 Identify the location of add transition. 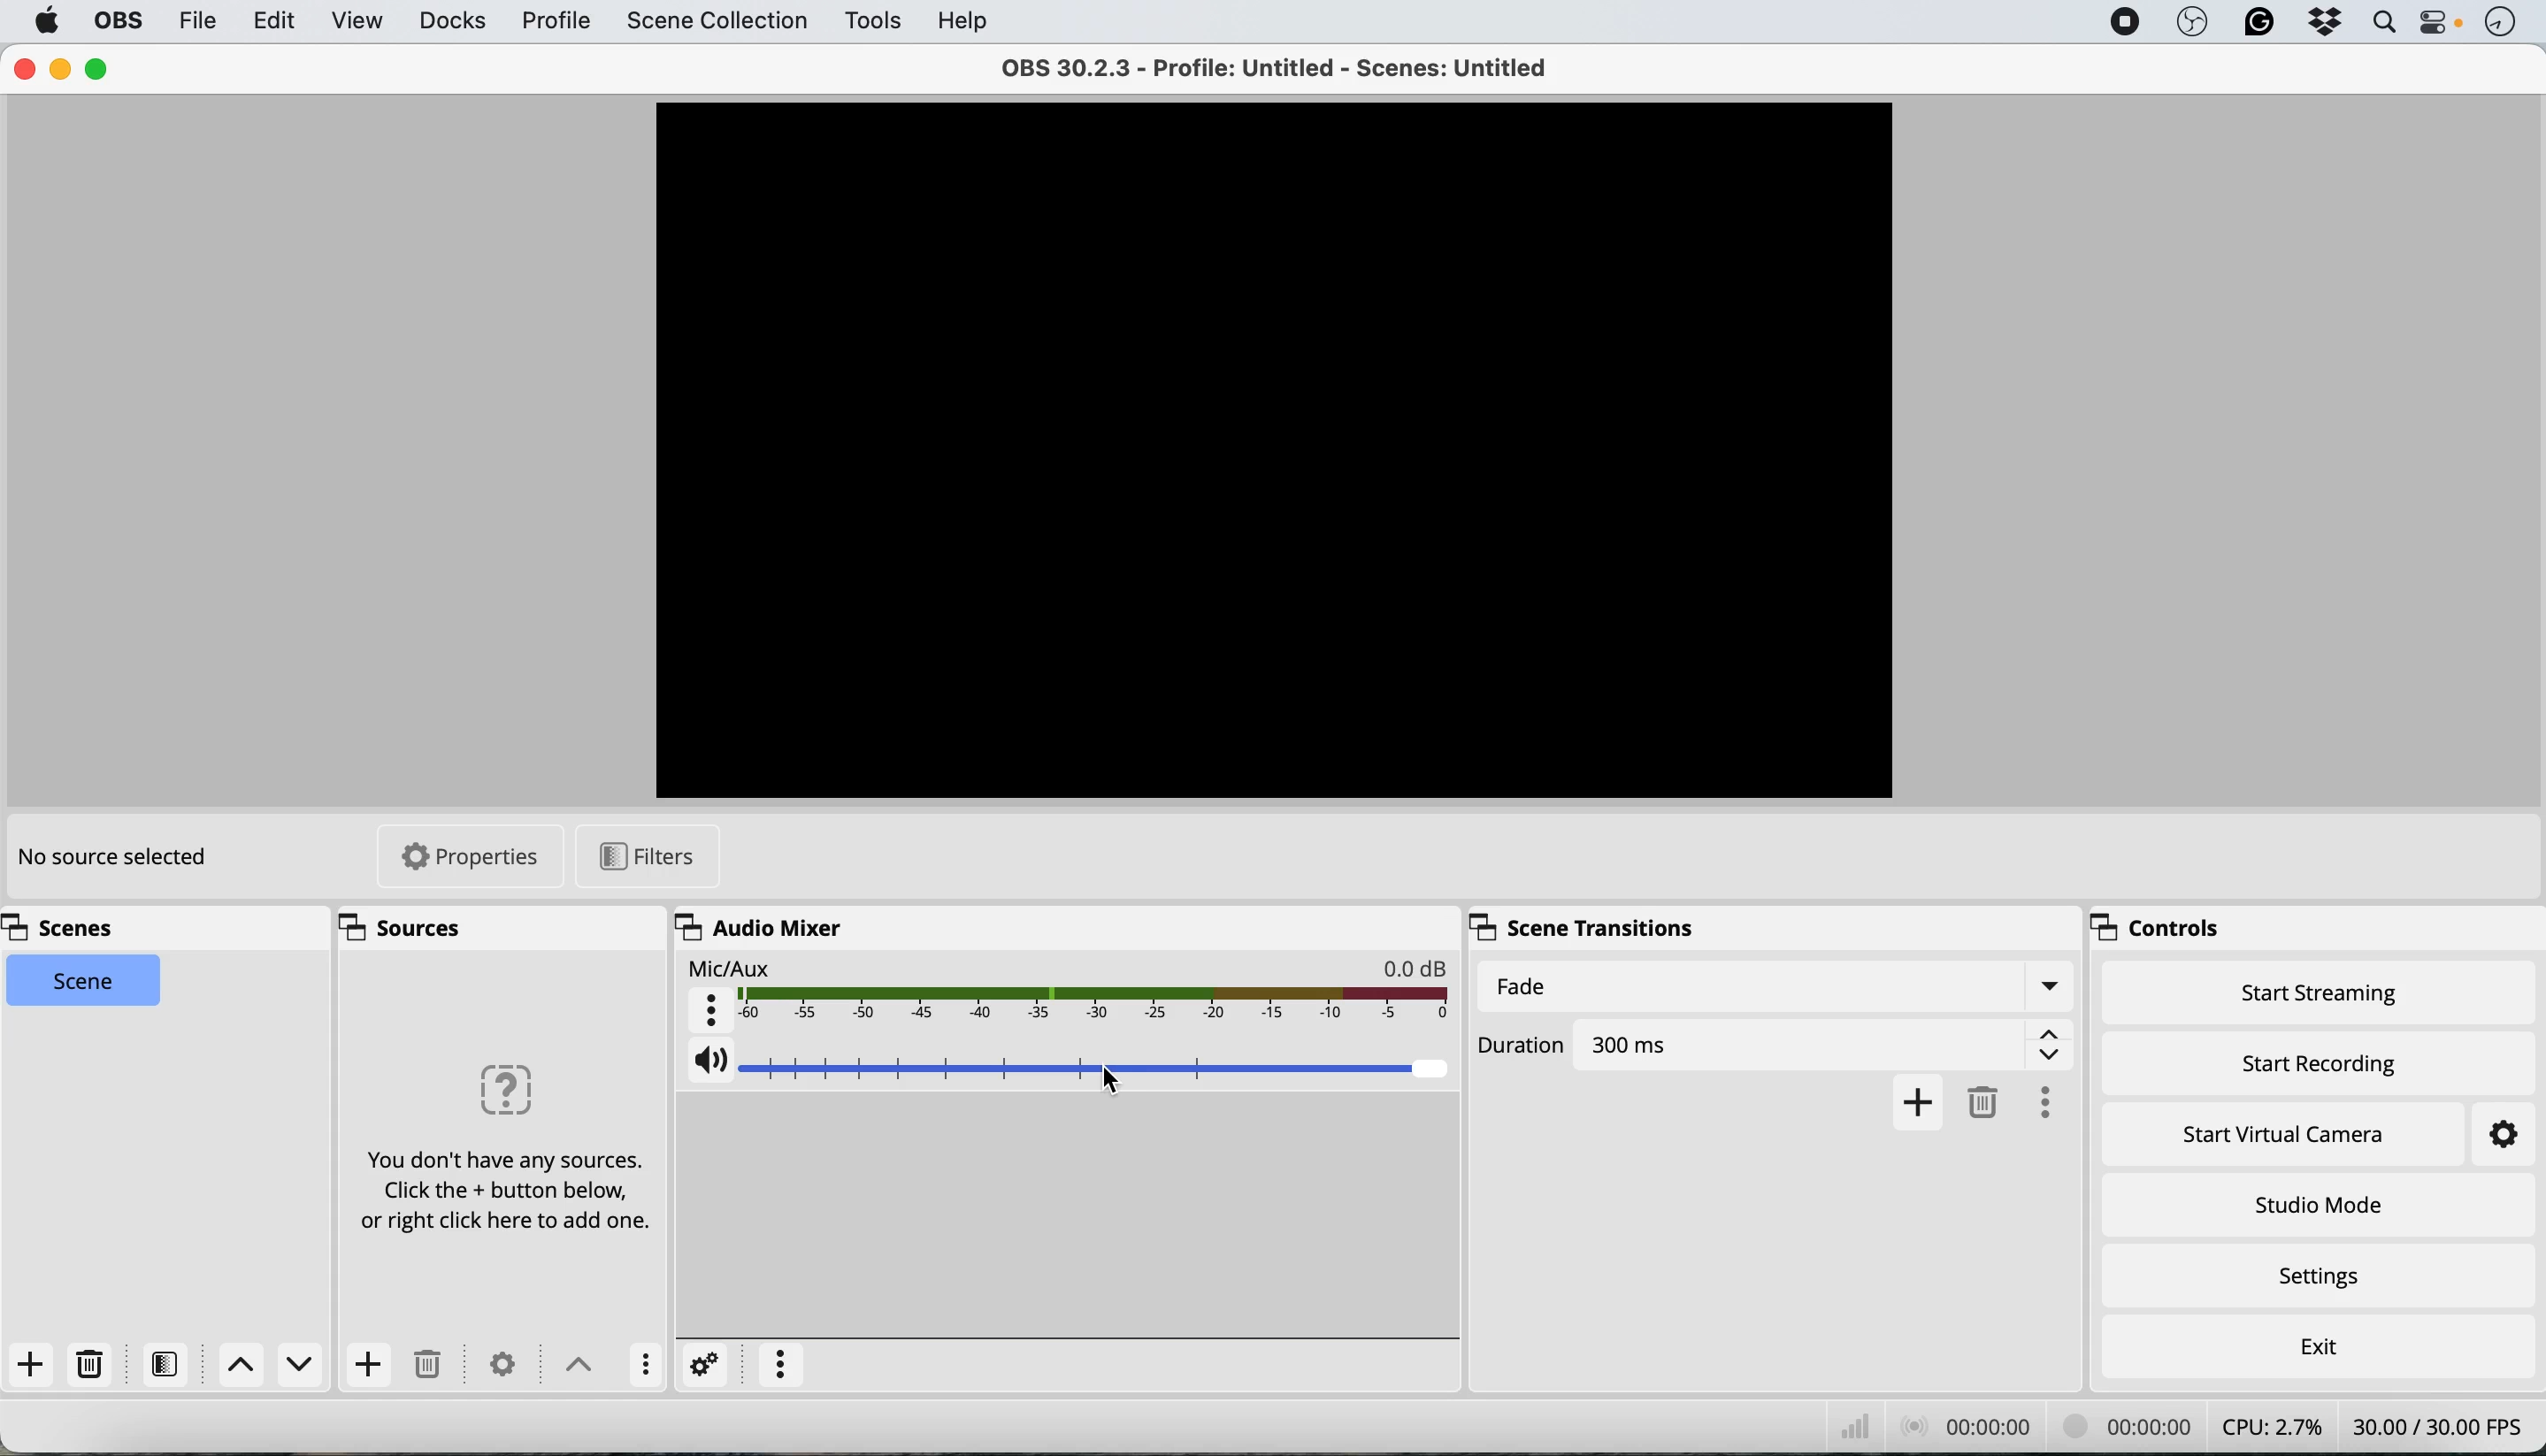
(1915, 1102).